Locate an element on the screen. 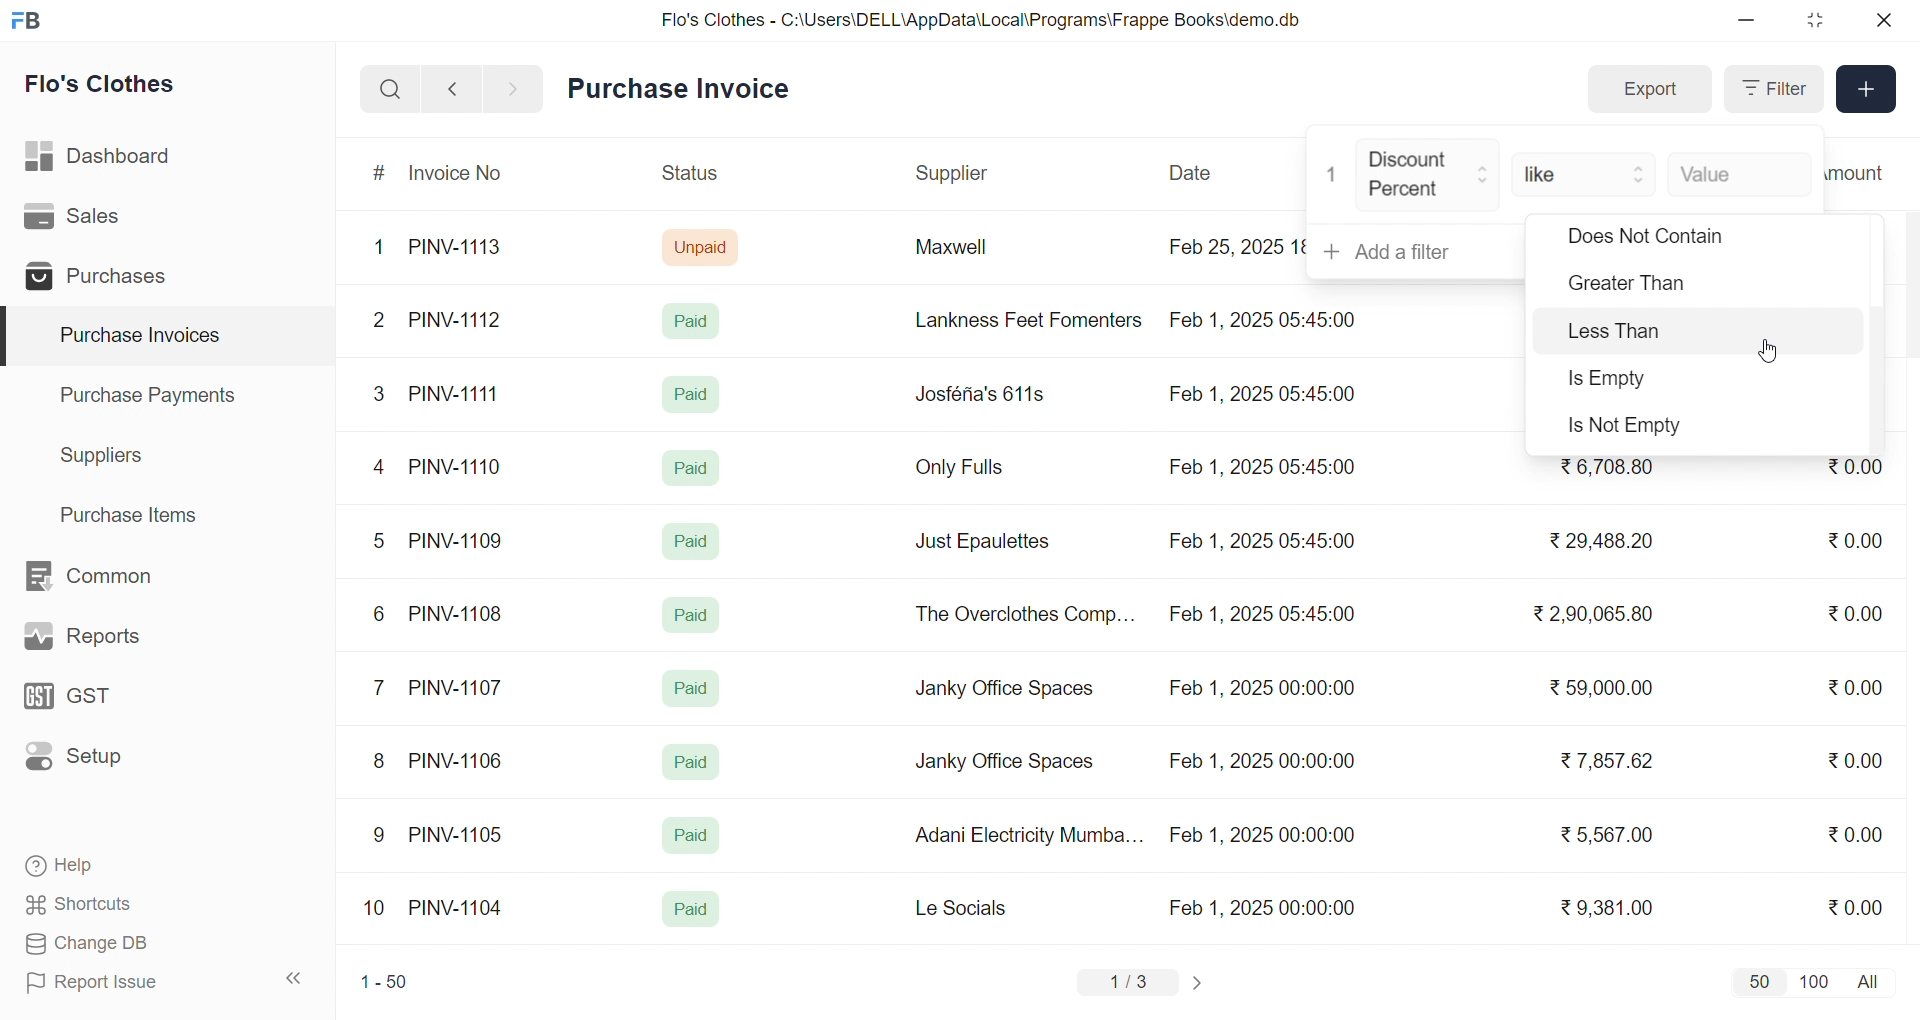 The width and height of the screenshot is (1920, 1020). PINV-1110 is located at coordinates (457, 466).